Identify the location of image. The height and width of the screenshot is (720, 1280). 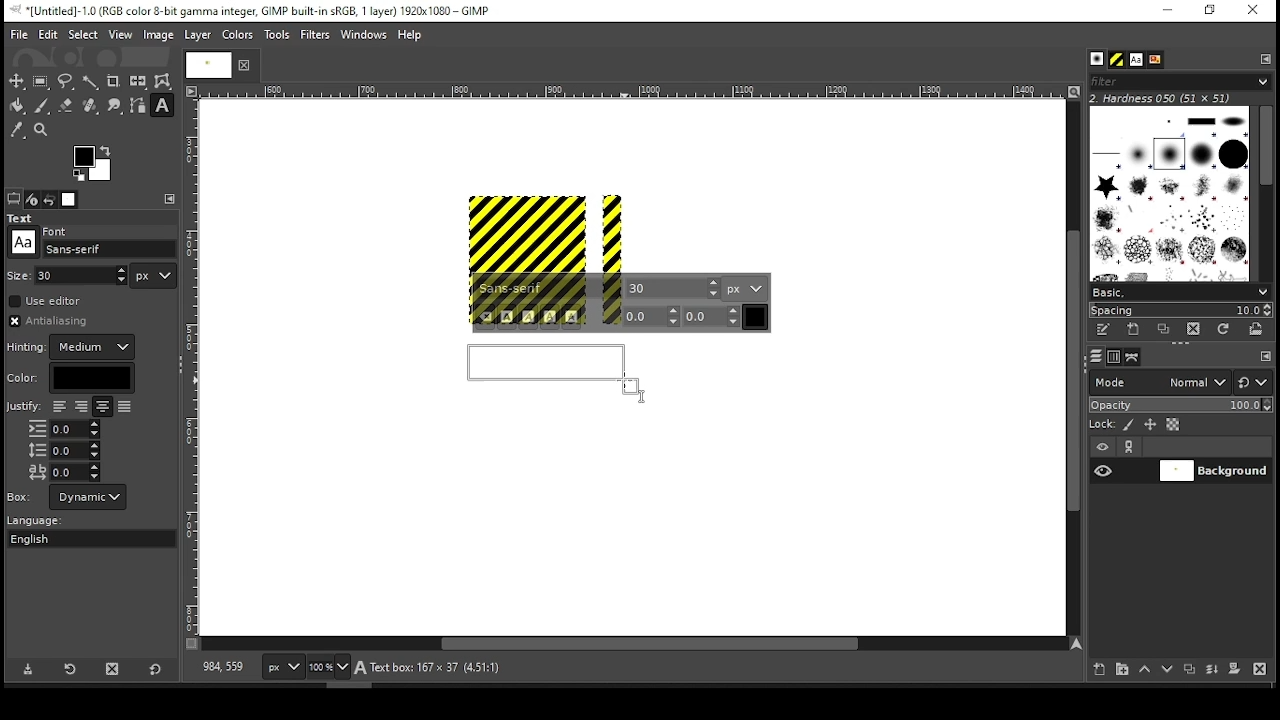
(157, 35).